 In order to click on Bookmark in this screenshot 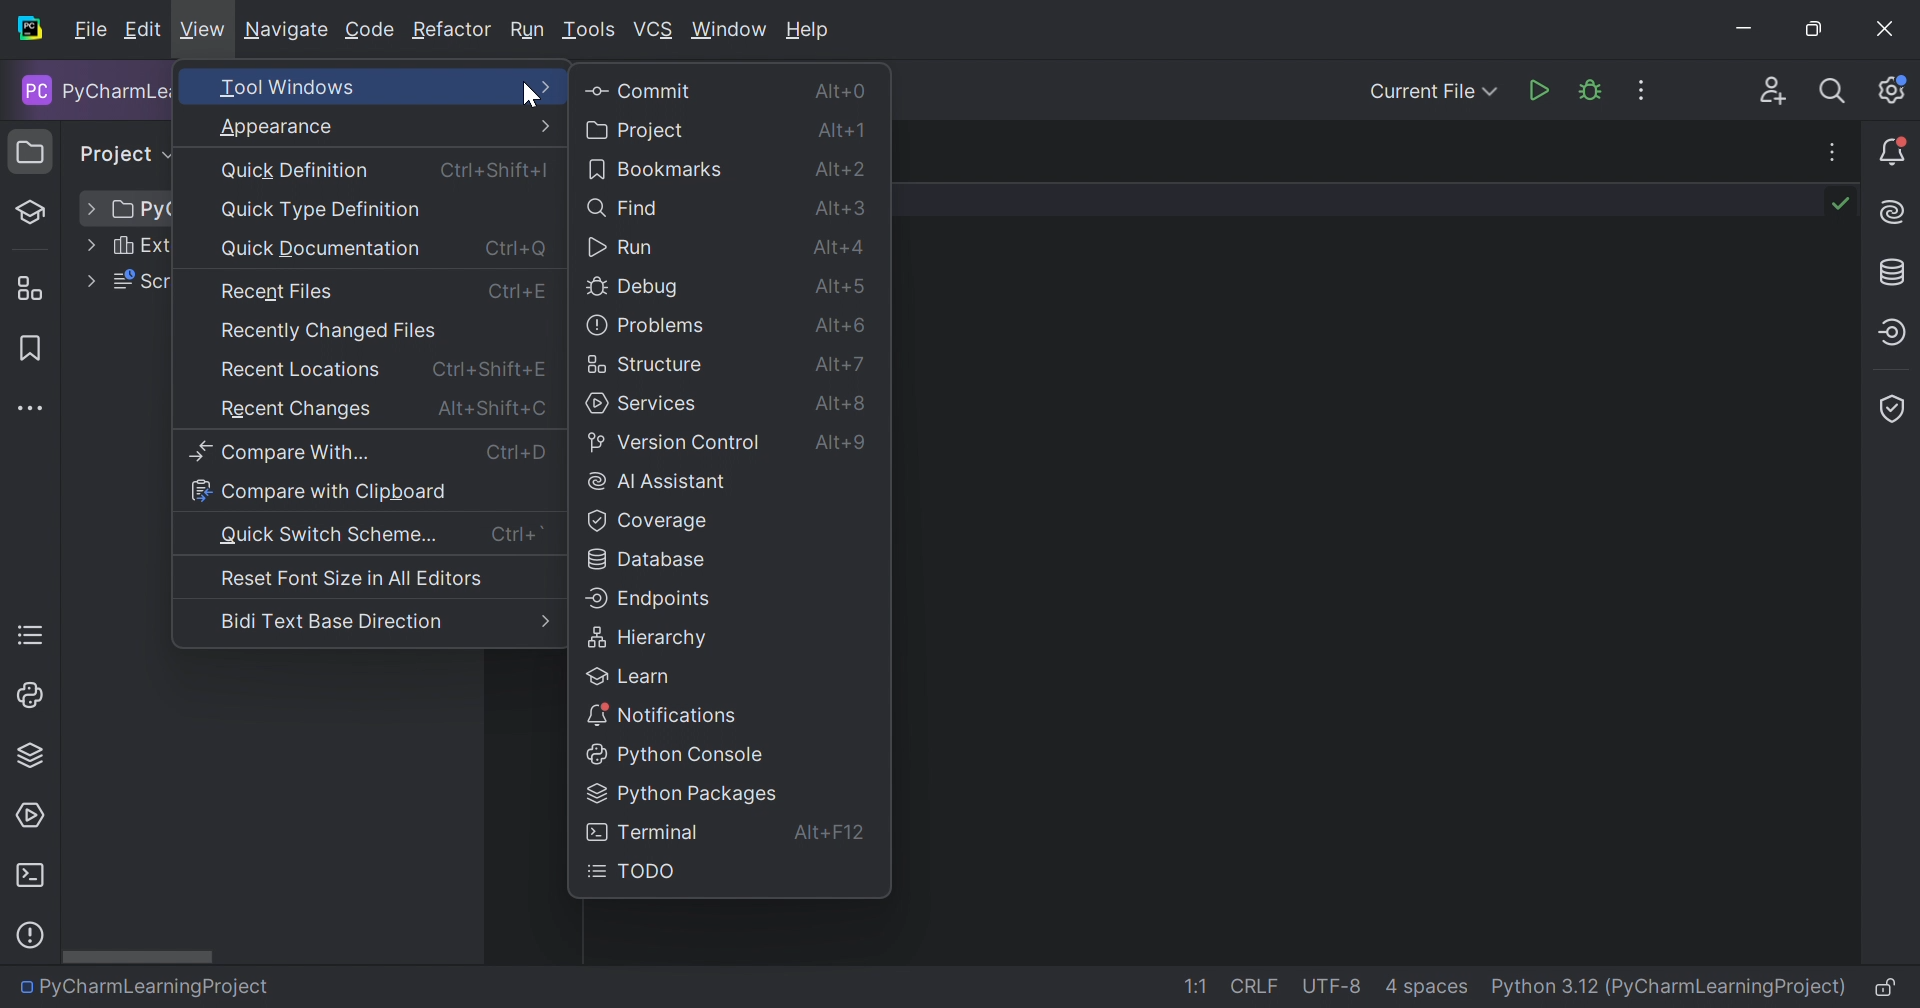, I will do `click(26, 347)`.